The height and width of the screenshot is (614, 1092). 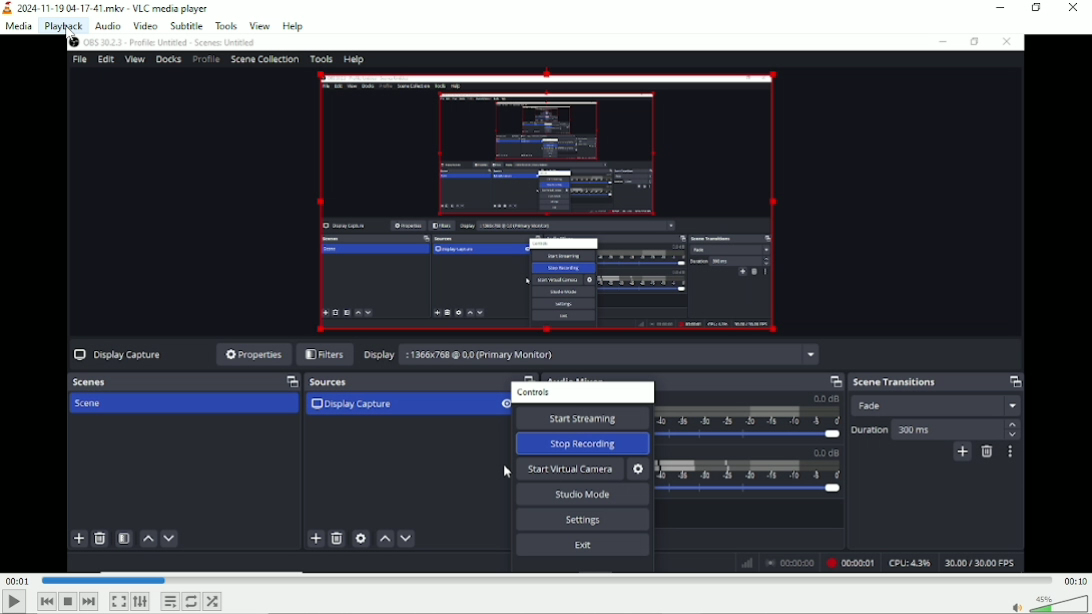 What do you see at coordinates (107, 7) in the screenshot?
I see `Title` at bounding box center [107, 7].